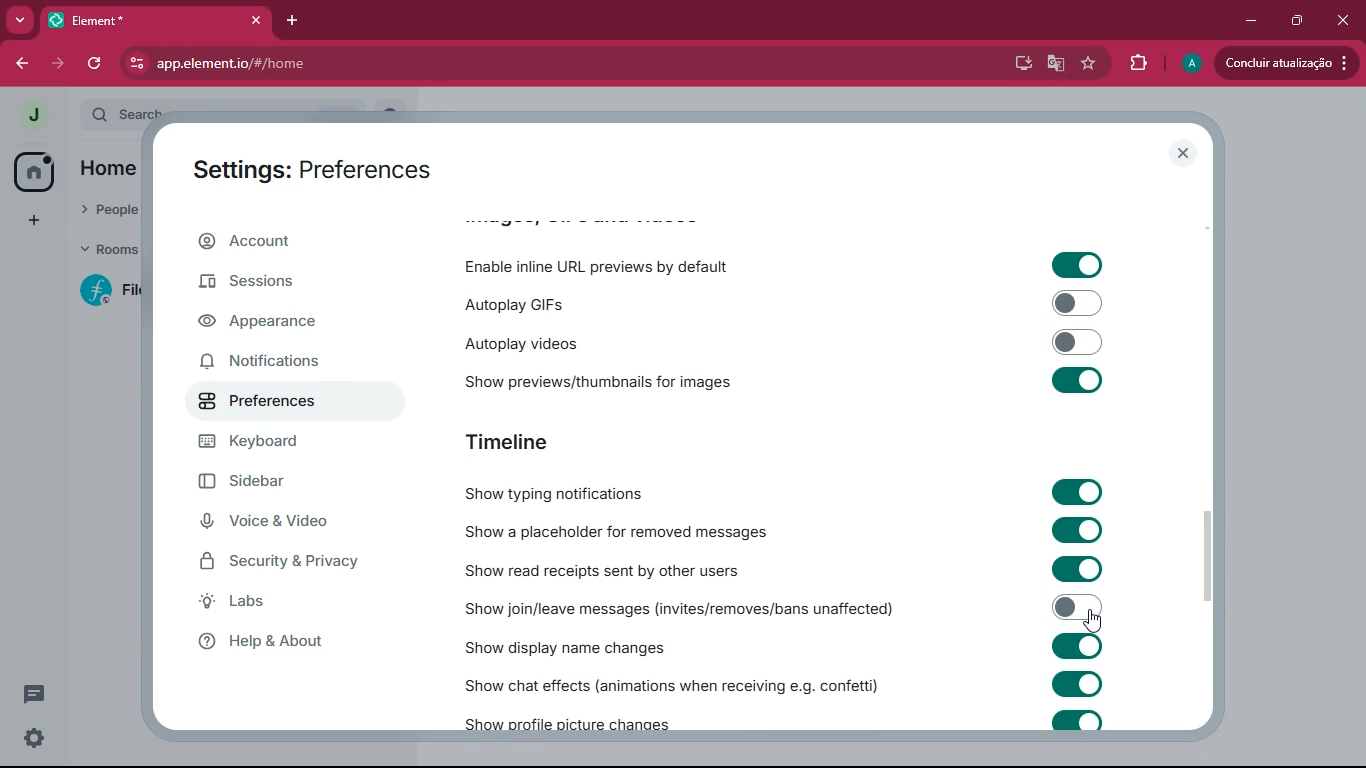  What do you see at coordinates (1195, 61) in the screenshot?
I see `profile picture` at bounding box center [1195, 61].